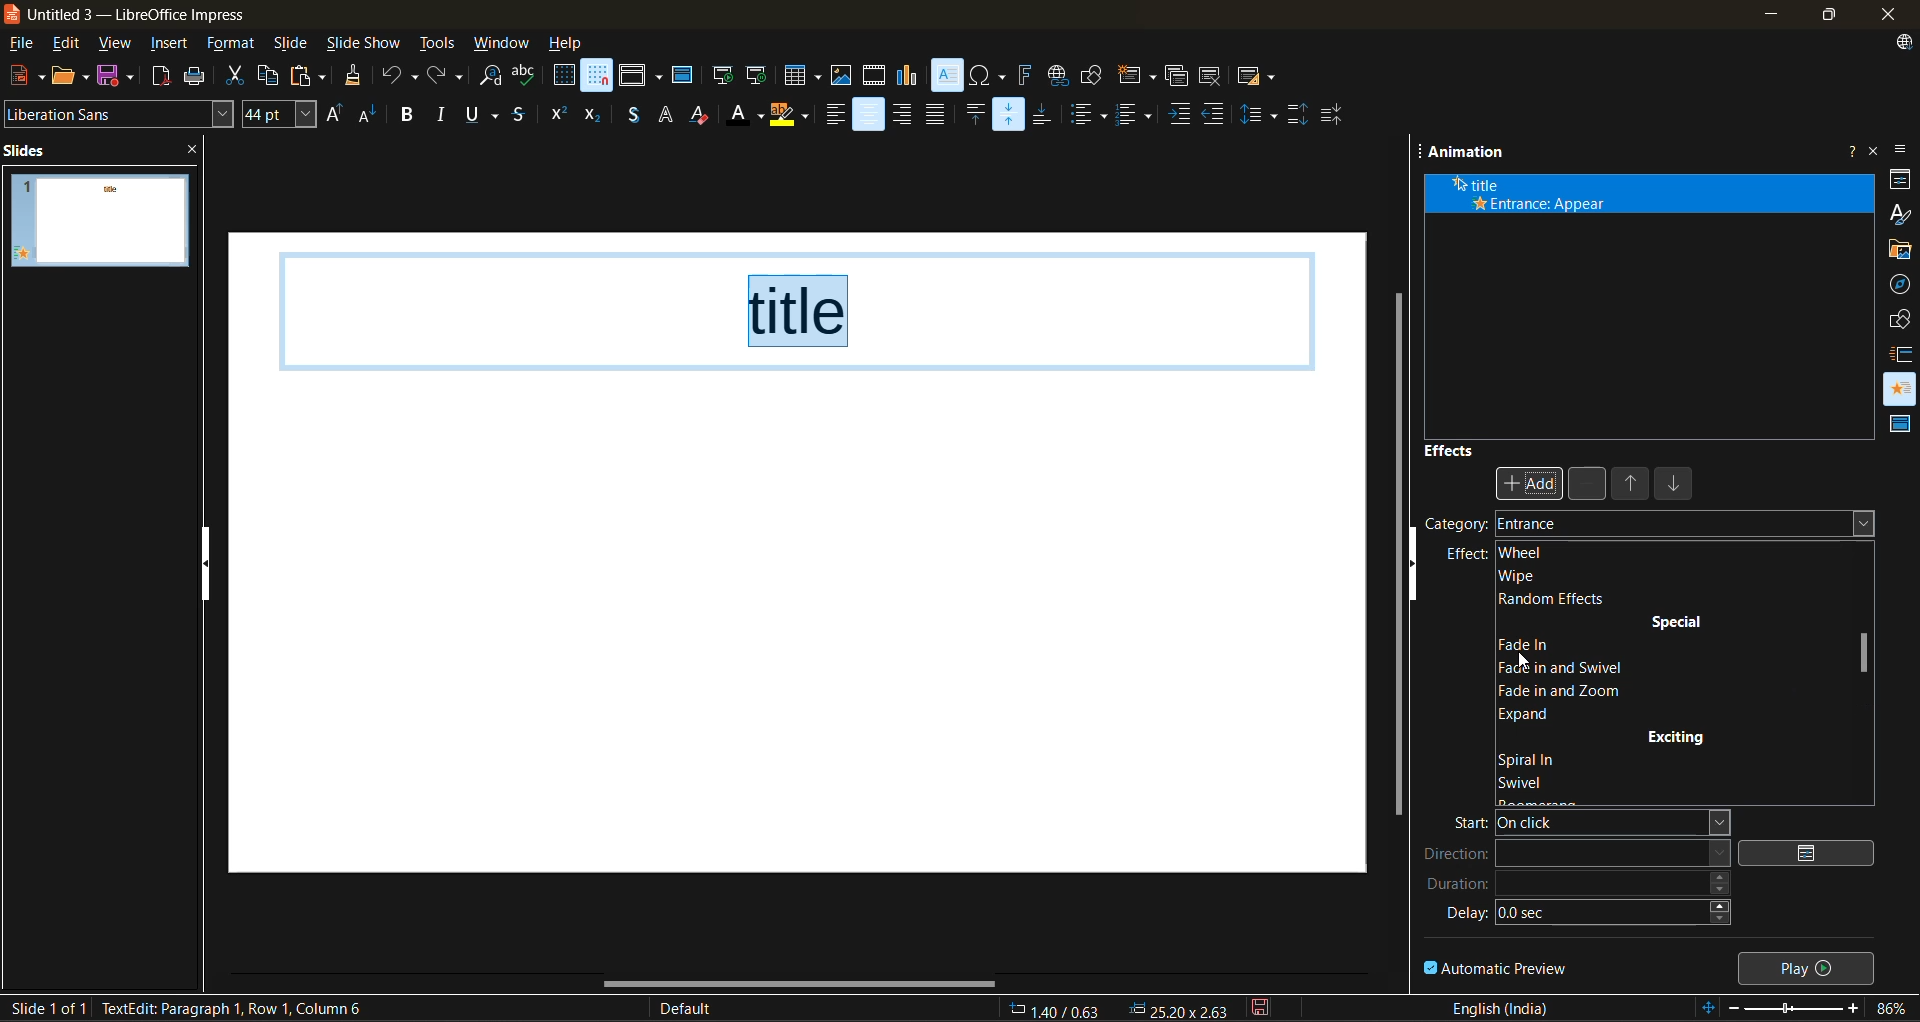 This screenshot has width=1920, height=1022. Describe the element at coordinates (445, 112) in the screenshot. I see `italic` at that location.